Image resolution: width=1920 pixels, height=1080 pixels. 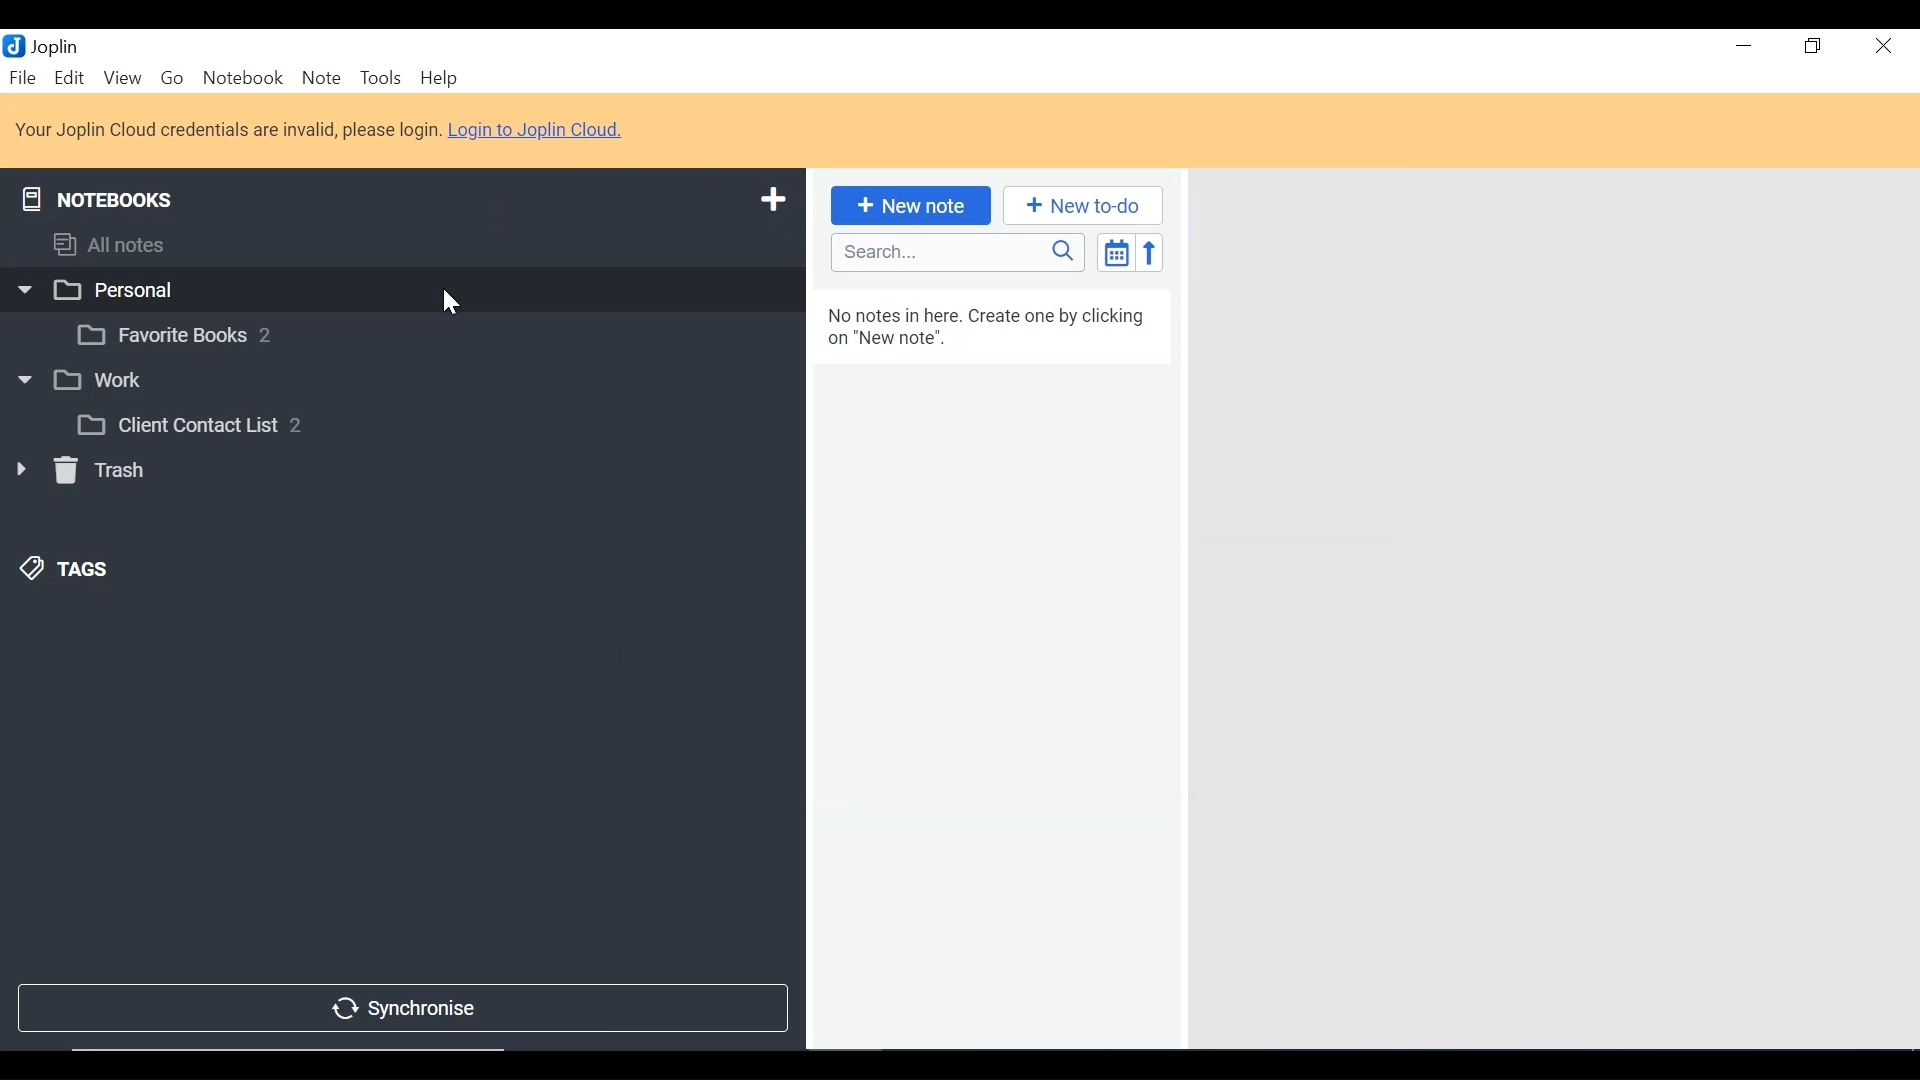 I want to click on Joplin, so click(x=57, y=46).